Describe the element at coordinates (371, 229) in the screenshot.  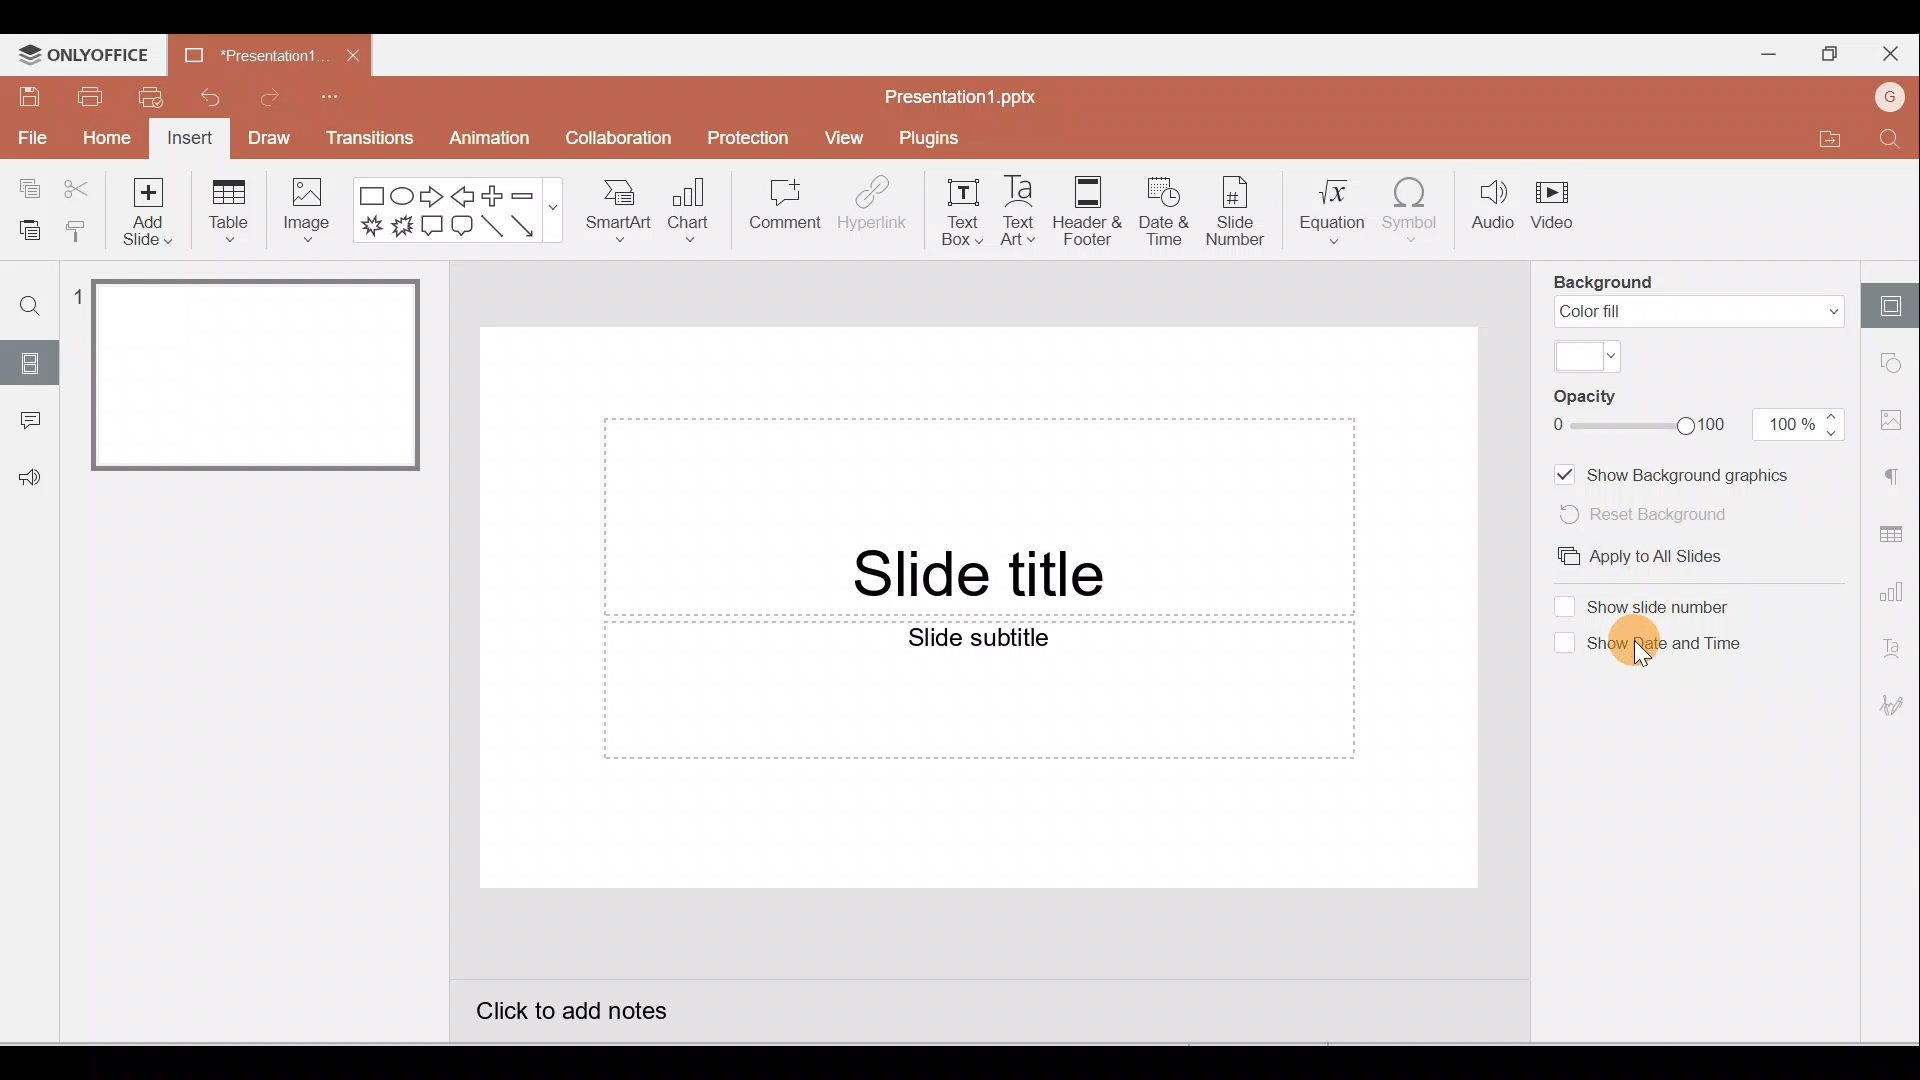
I see `Explosion 1` at that location.